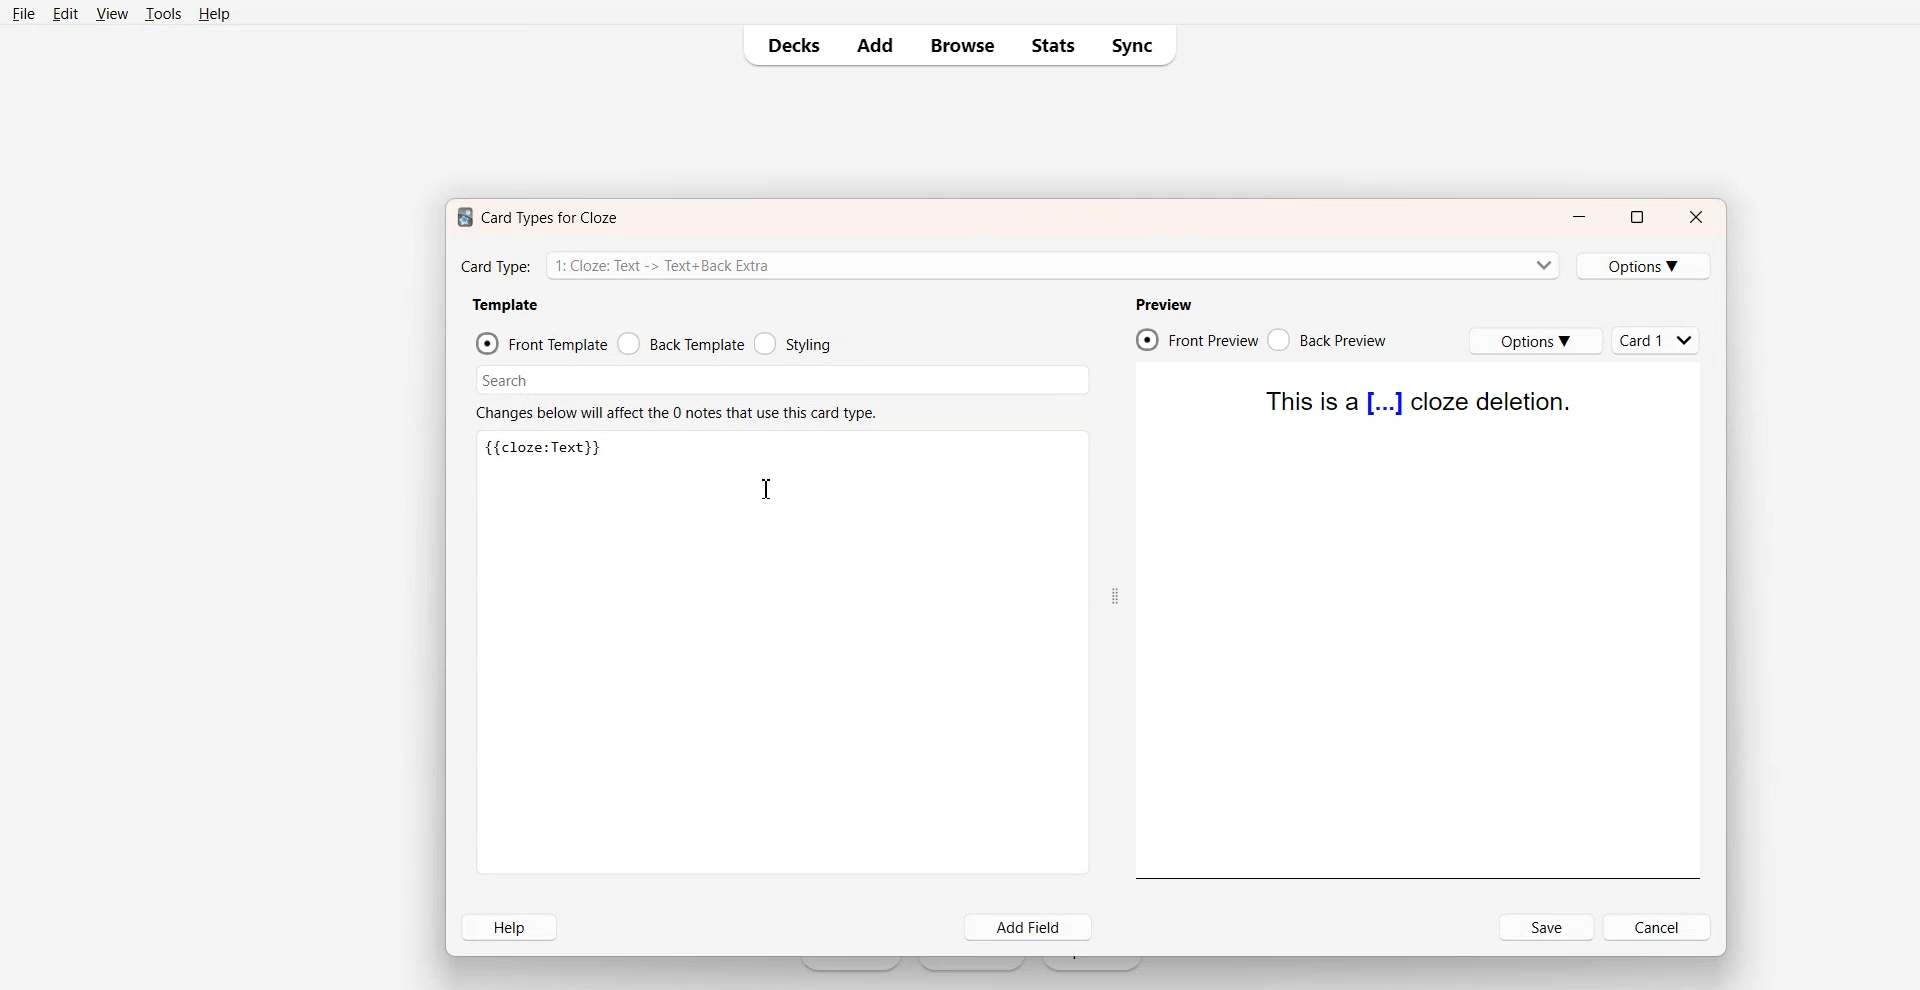  I want to click on Edit, so click(64, 13).